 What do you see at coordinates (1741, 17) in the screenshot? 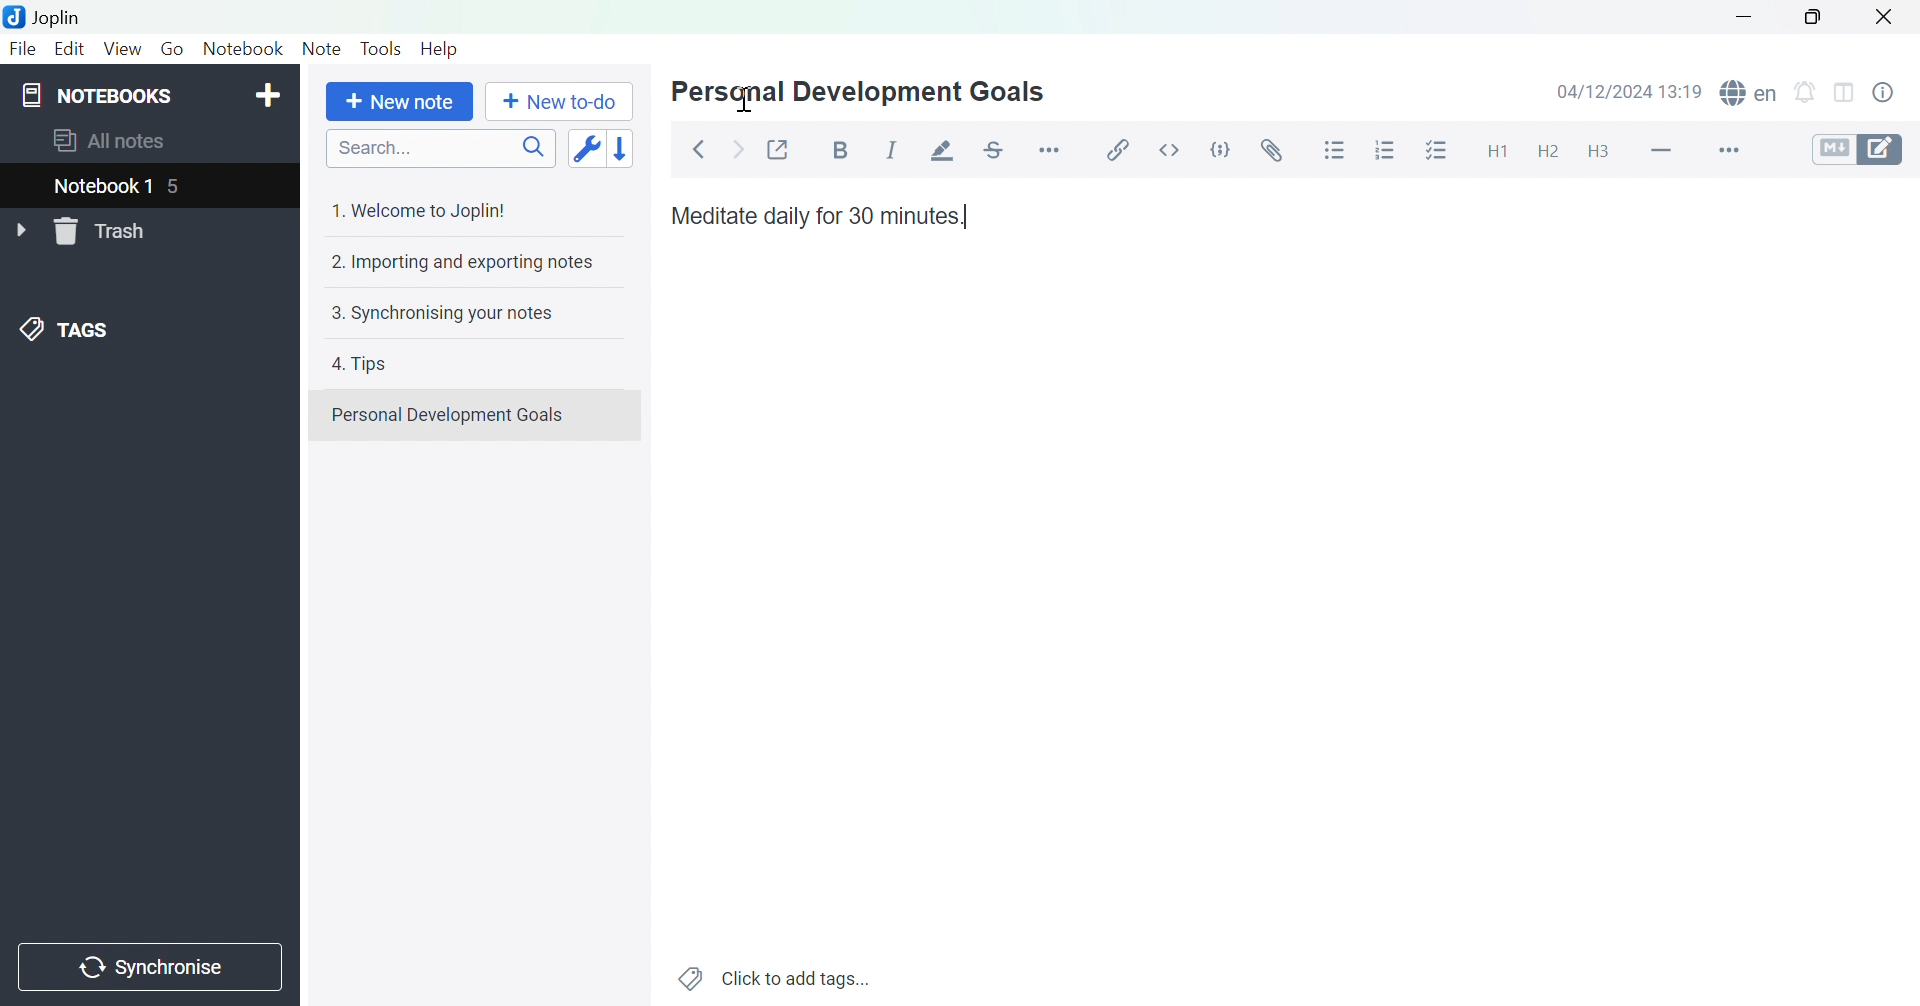
I see `Minimize` at bounding box center [1741, 17].